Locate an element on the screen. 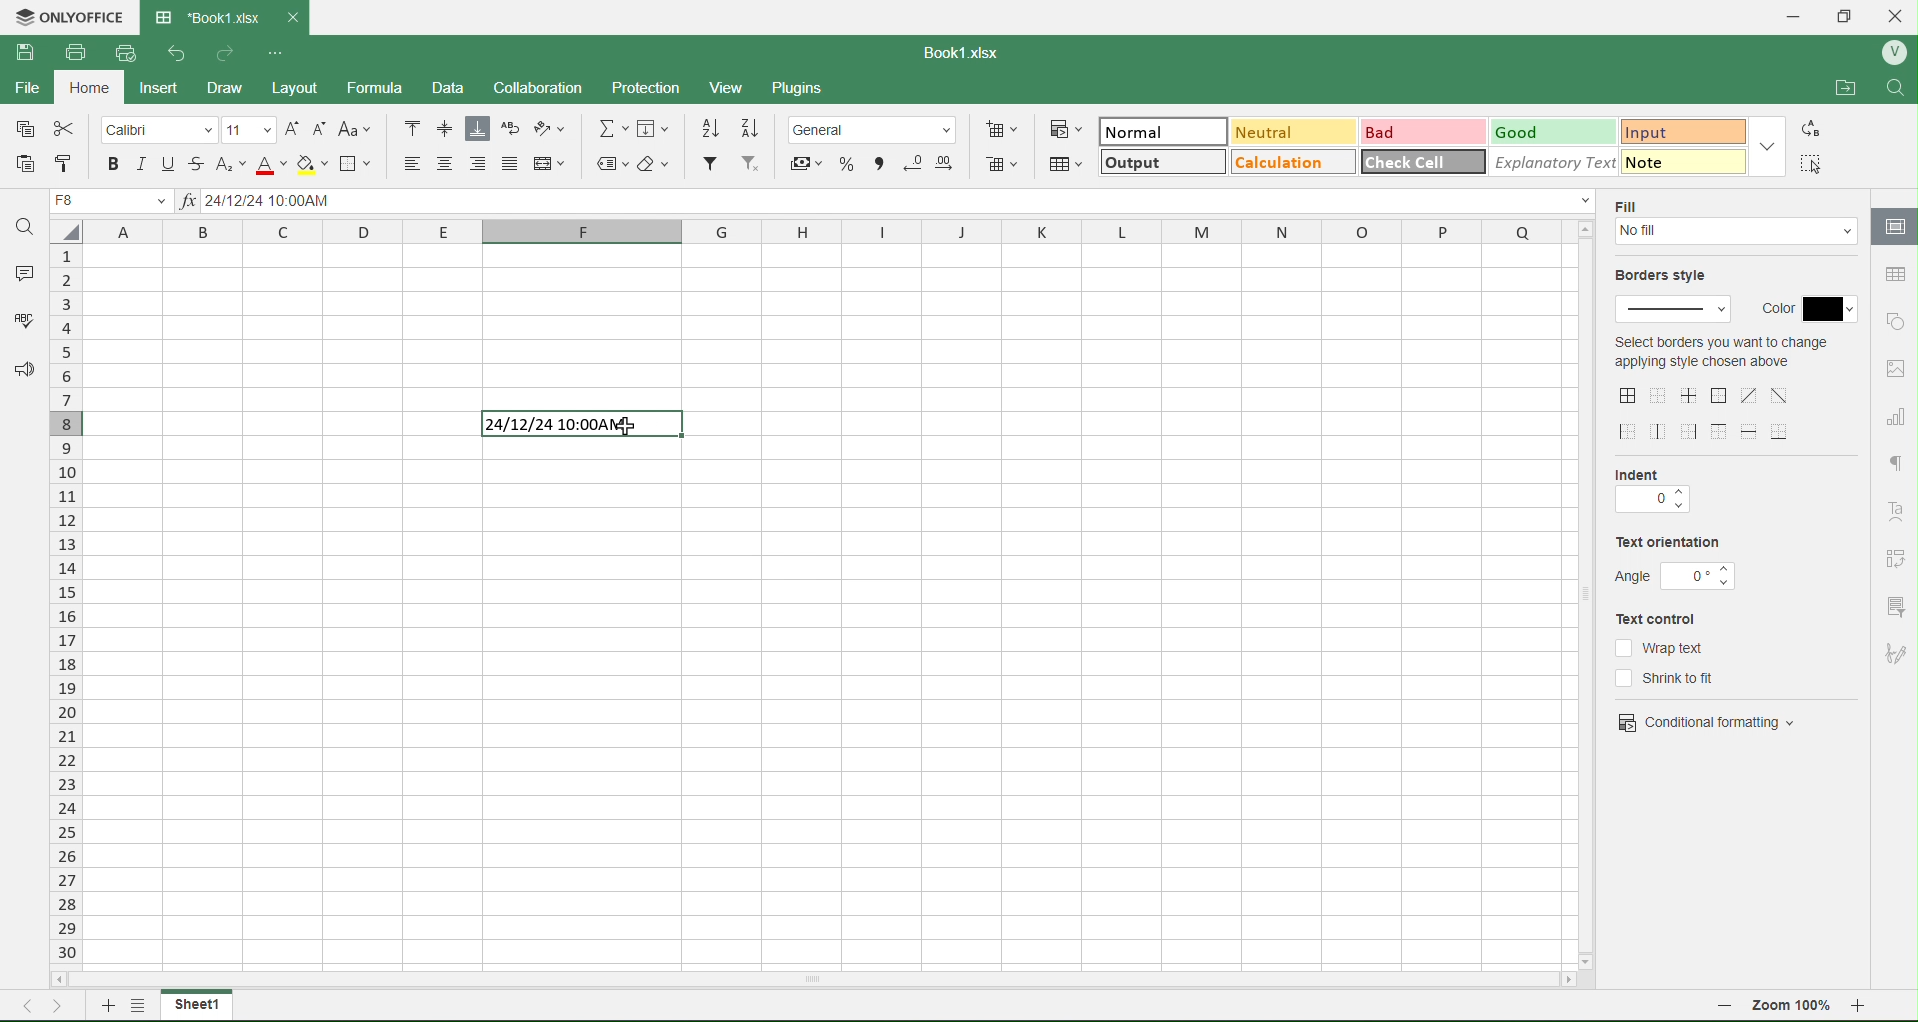  *Book1.xlsx is located at coordinates (205, 12).